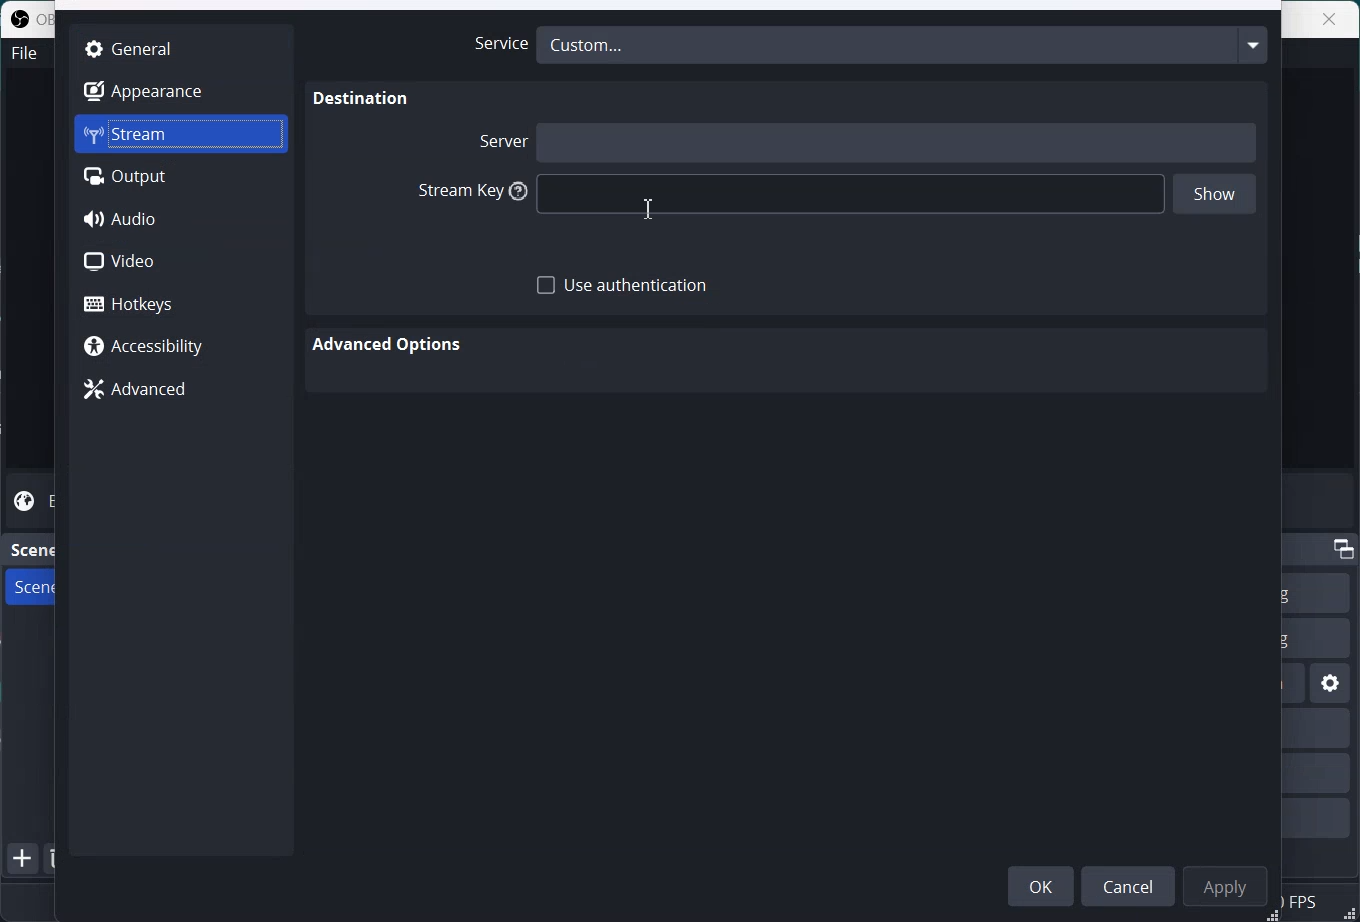  I want to click on Advanced, so click(180, 390).